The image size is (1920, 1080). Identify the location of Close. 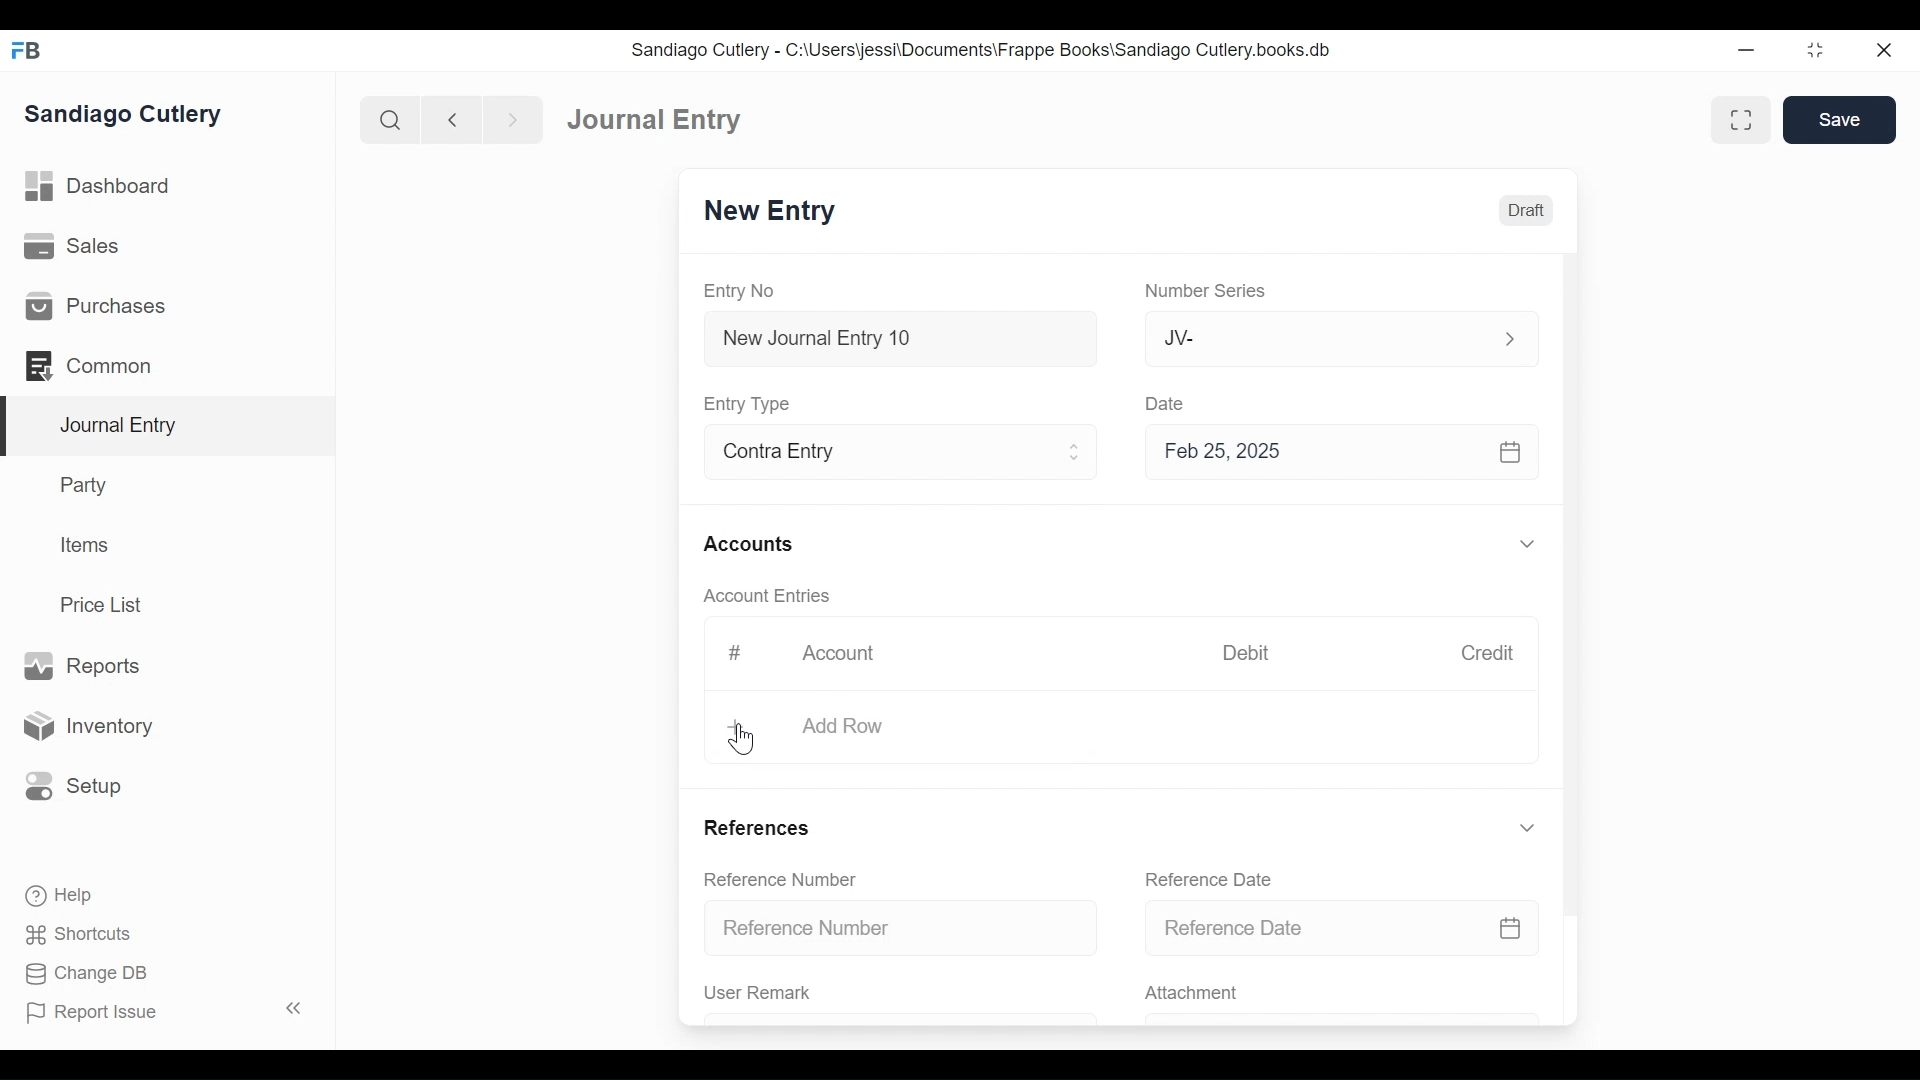
(1882, 51).